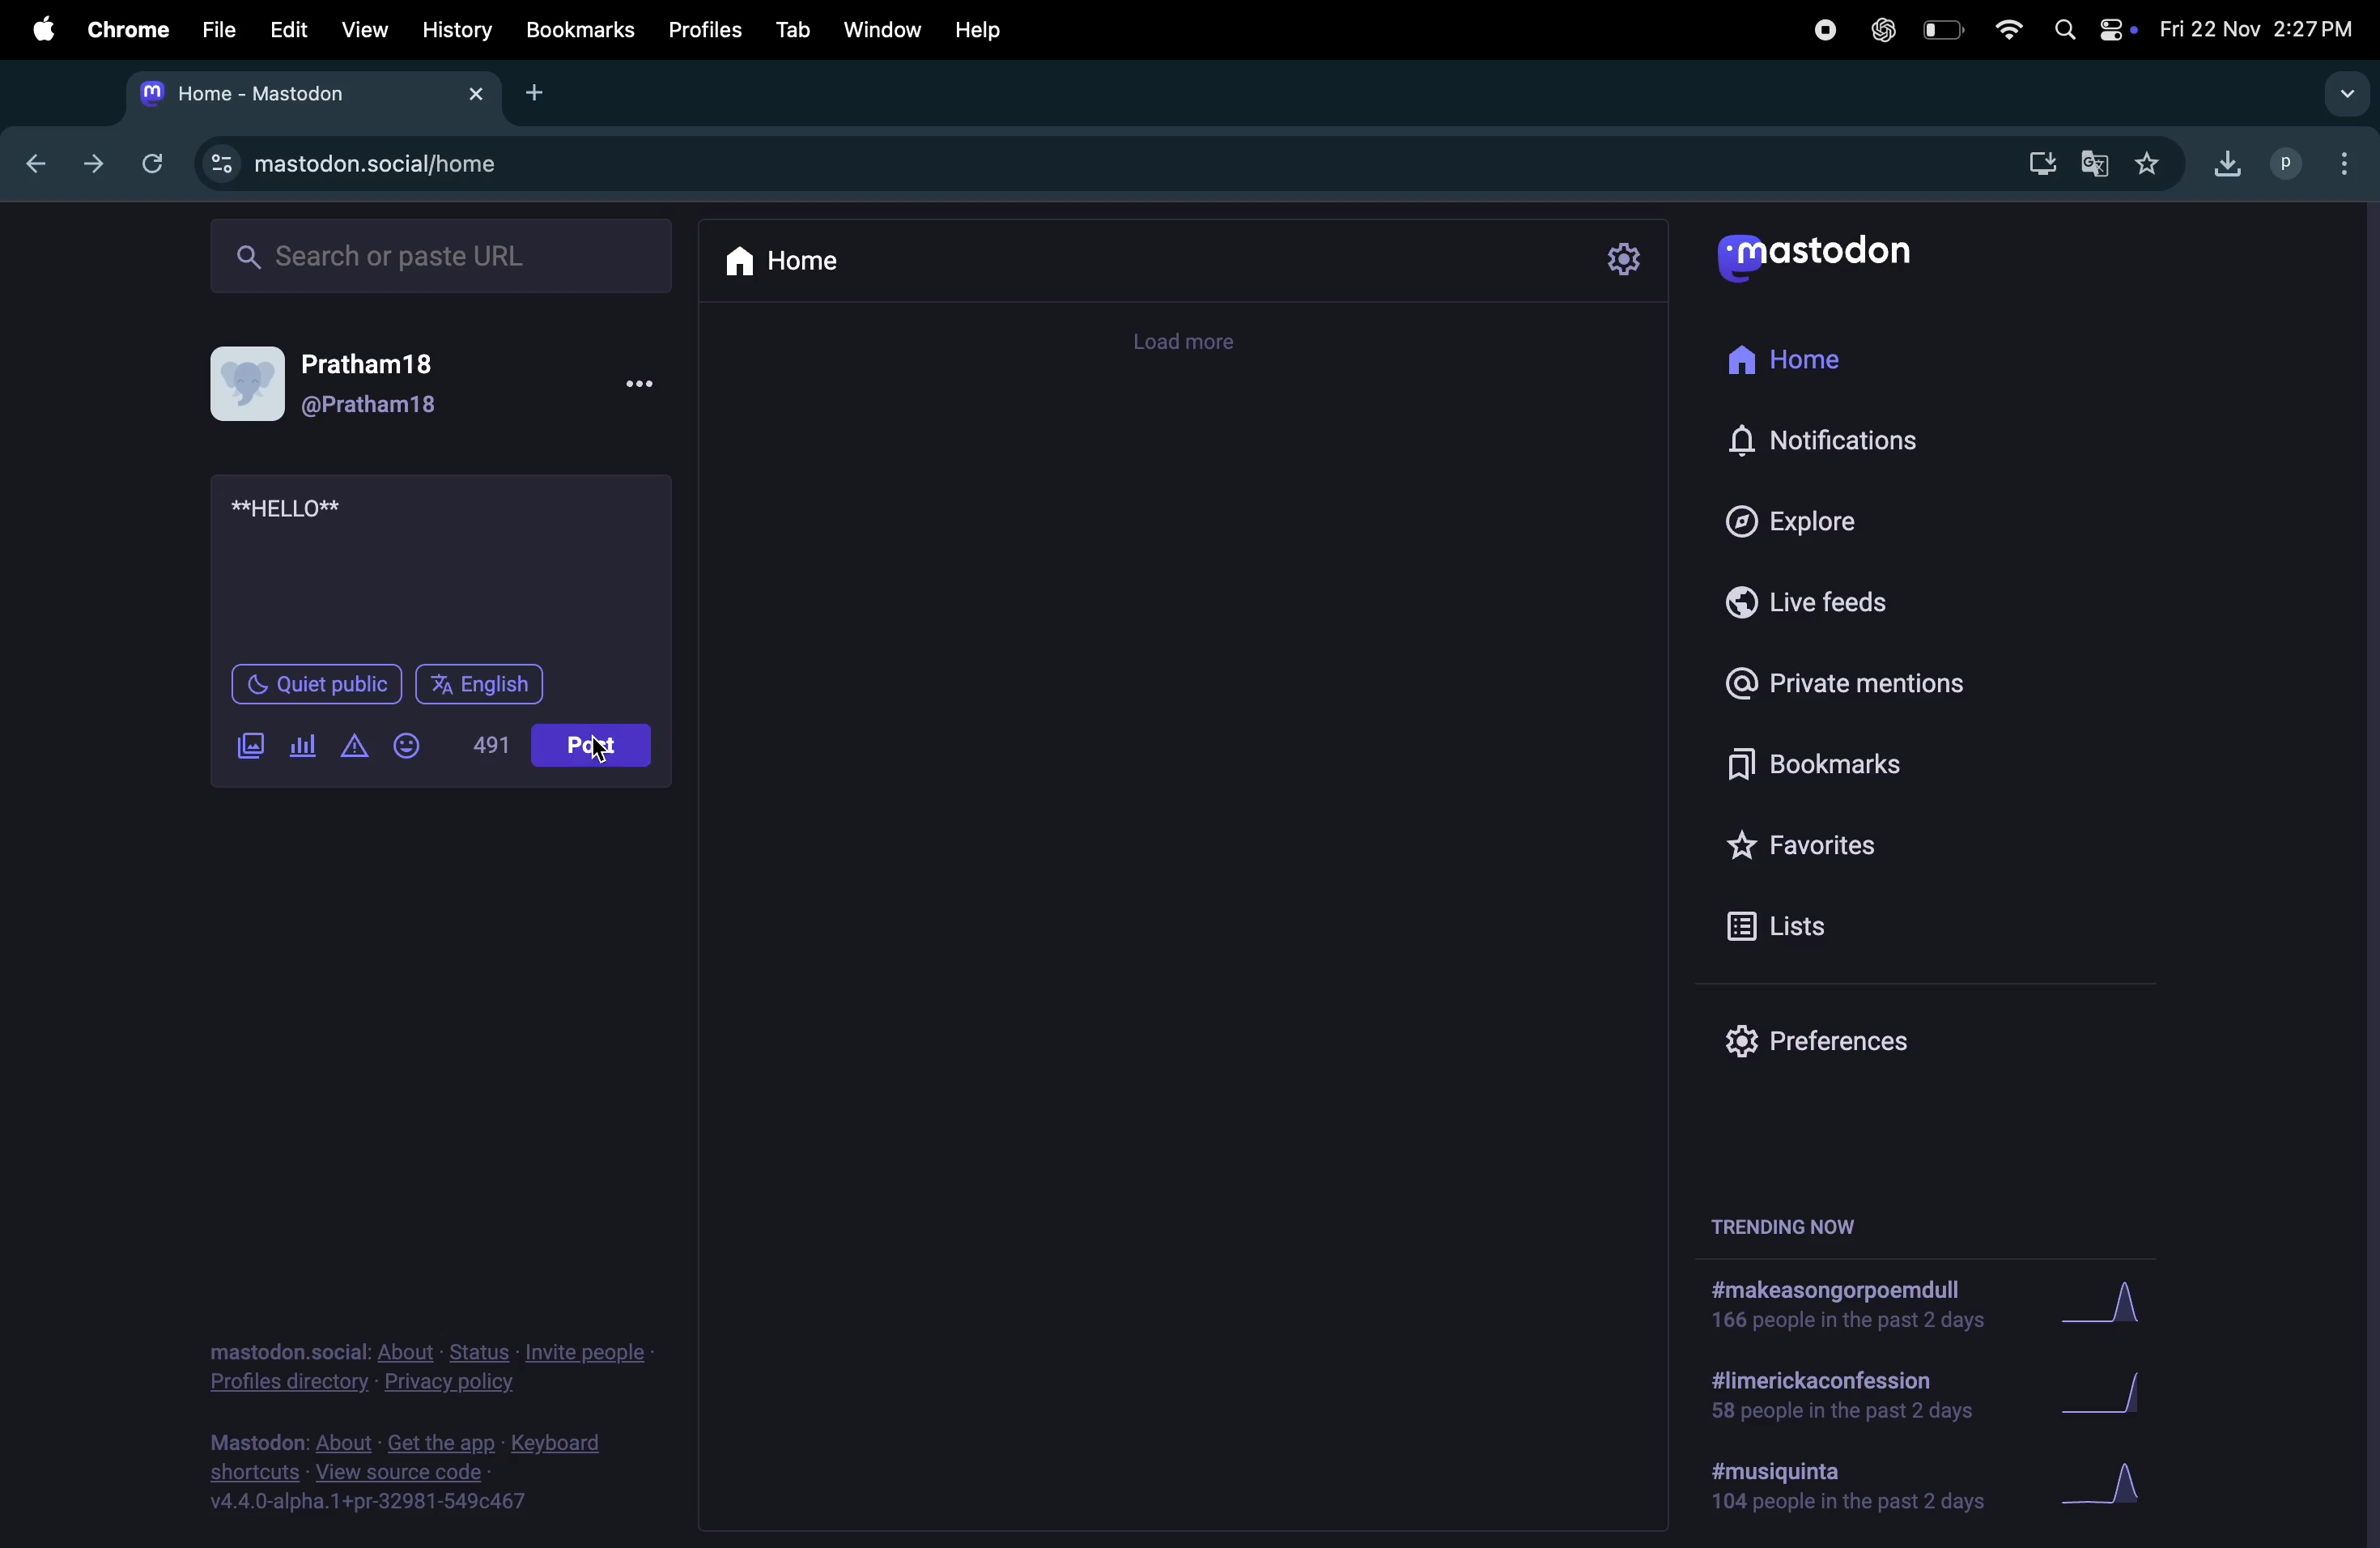 This screenshot has height=1548, width=2380. What do you see at coordinates (1878, 759) in the screenshot?
I see `bookmarks` at bounding box center [1878, 759].